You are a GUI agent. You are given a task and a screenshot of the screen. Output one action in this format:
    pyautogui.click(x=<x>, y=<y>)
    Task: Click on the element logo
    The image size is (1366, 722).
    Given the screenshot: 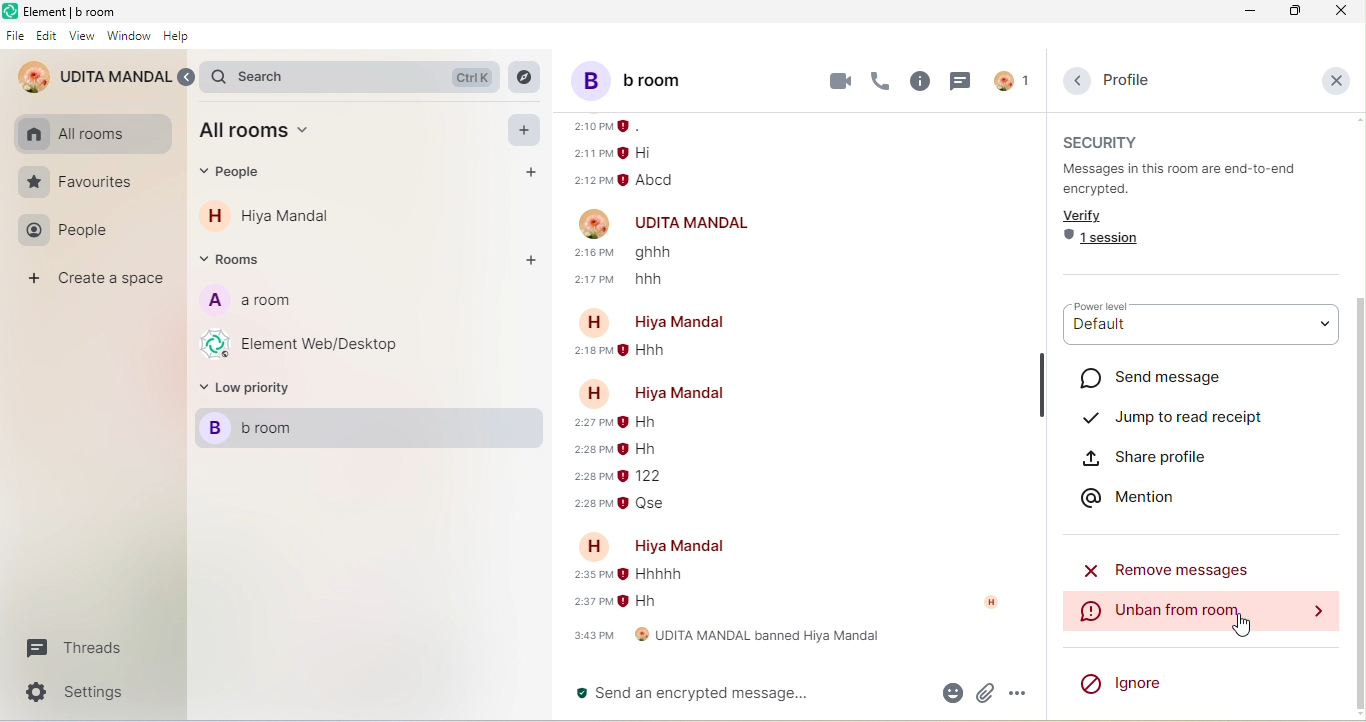 What is the action you would take?
    pyautogui.click(x=10, y=12)
    